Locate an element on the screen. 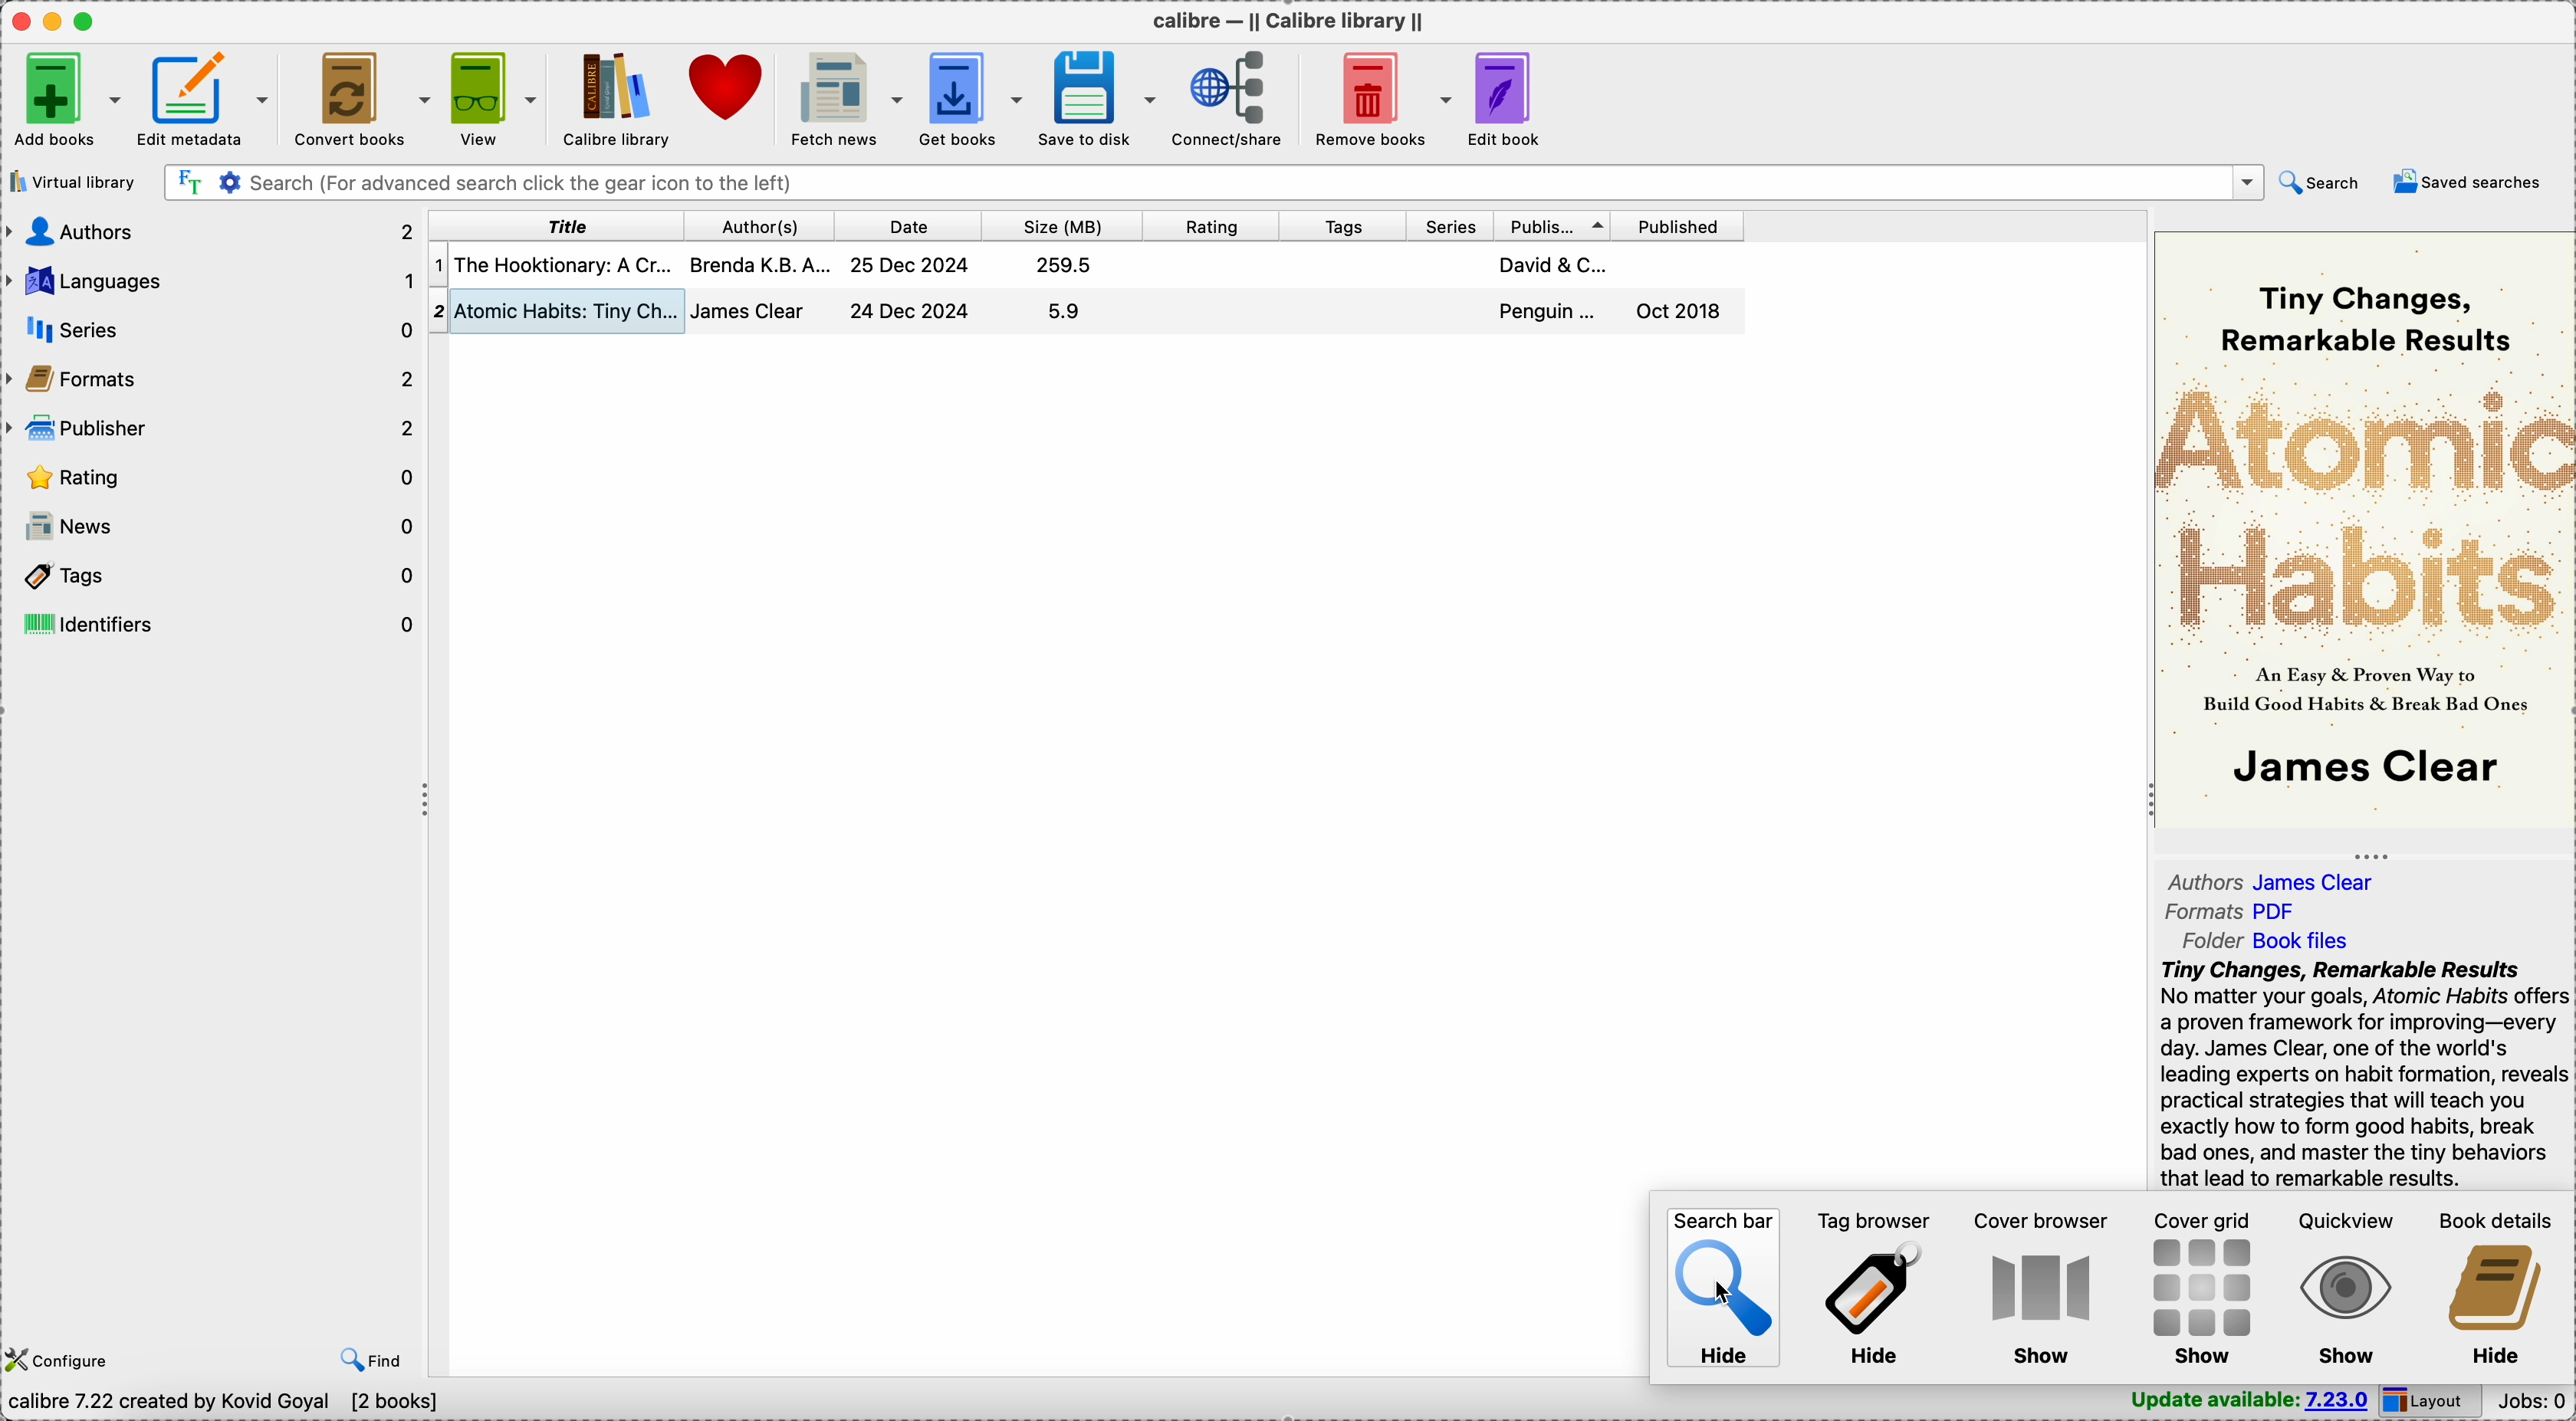 Image resolution: width=2576 pixels, height=1421 pixels. david & C... is located at coordinates (1554, 265).